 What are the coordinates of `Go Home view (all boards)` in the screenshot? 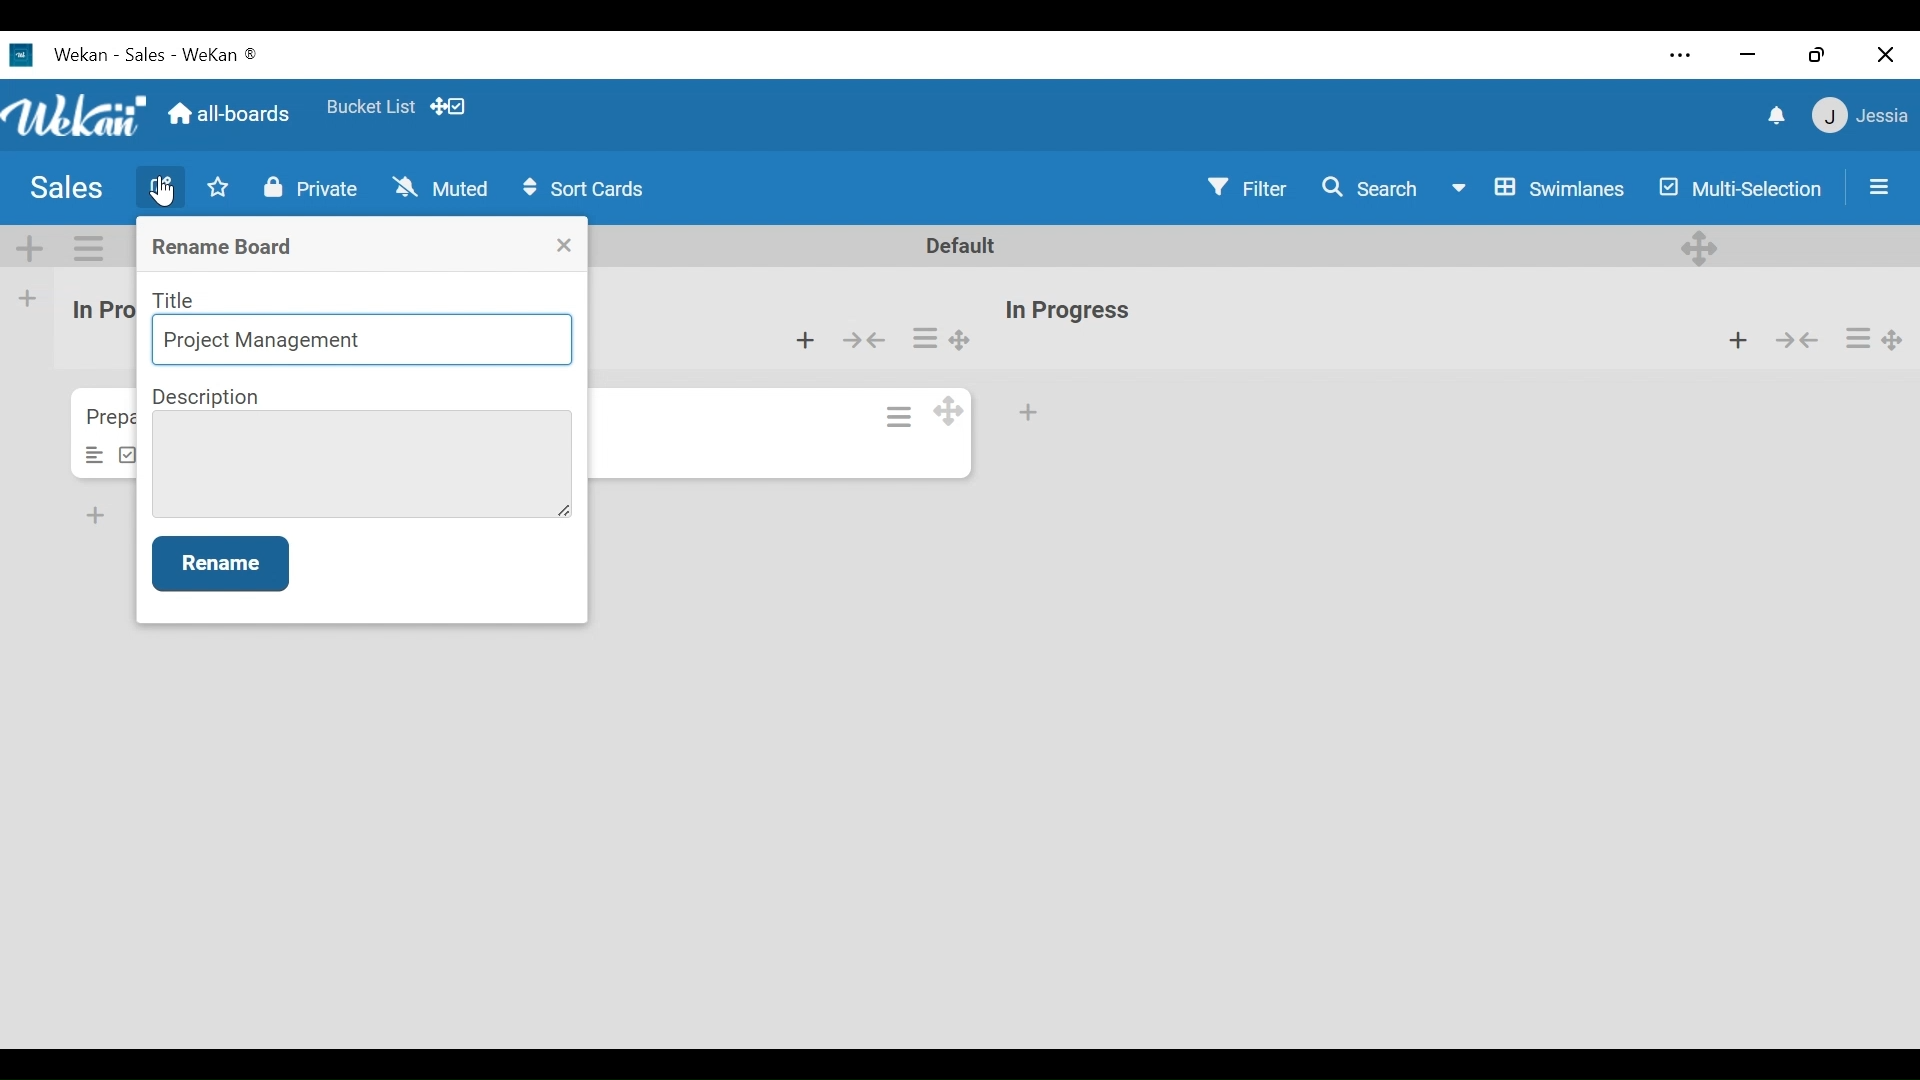 It's located at (232, 111).